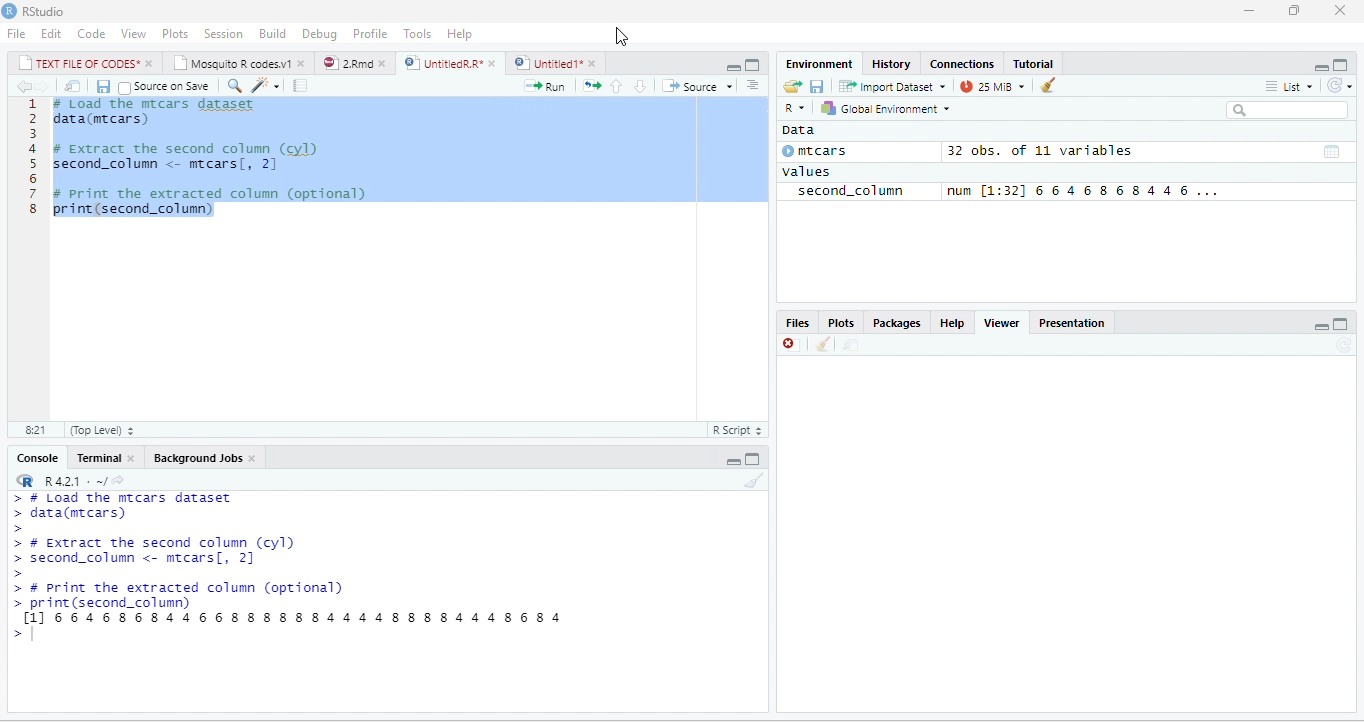 This screenshot has width=1364, height=722. What do you see at coordinates (848, 346) in the screenshot?
I see `move` at bounding box center [848, 346].